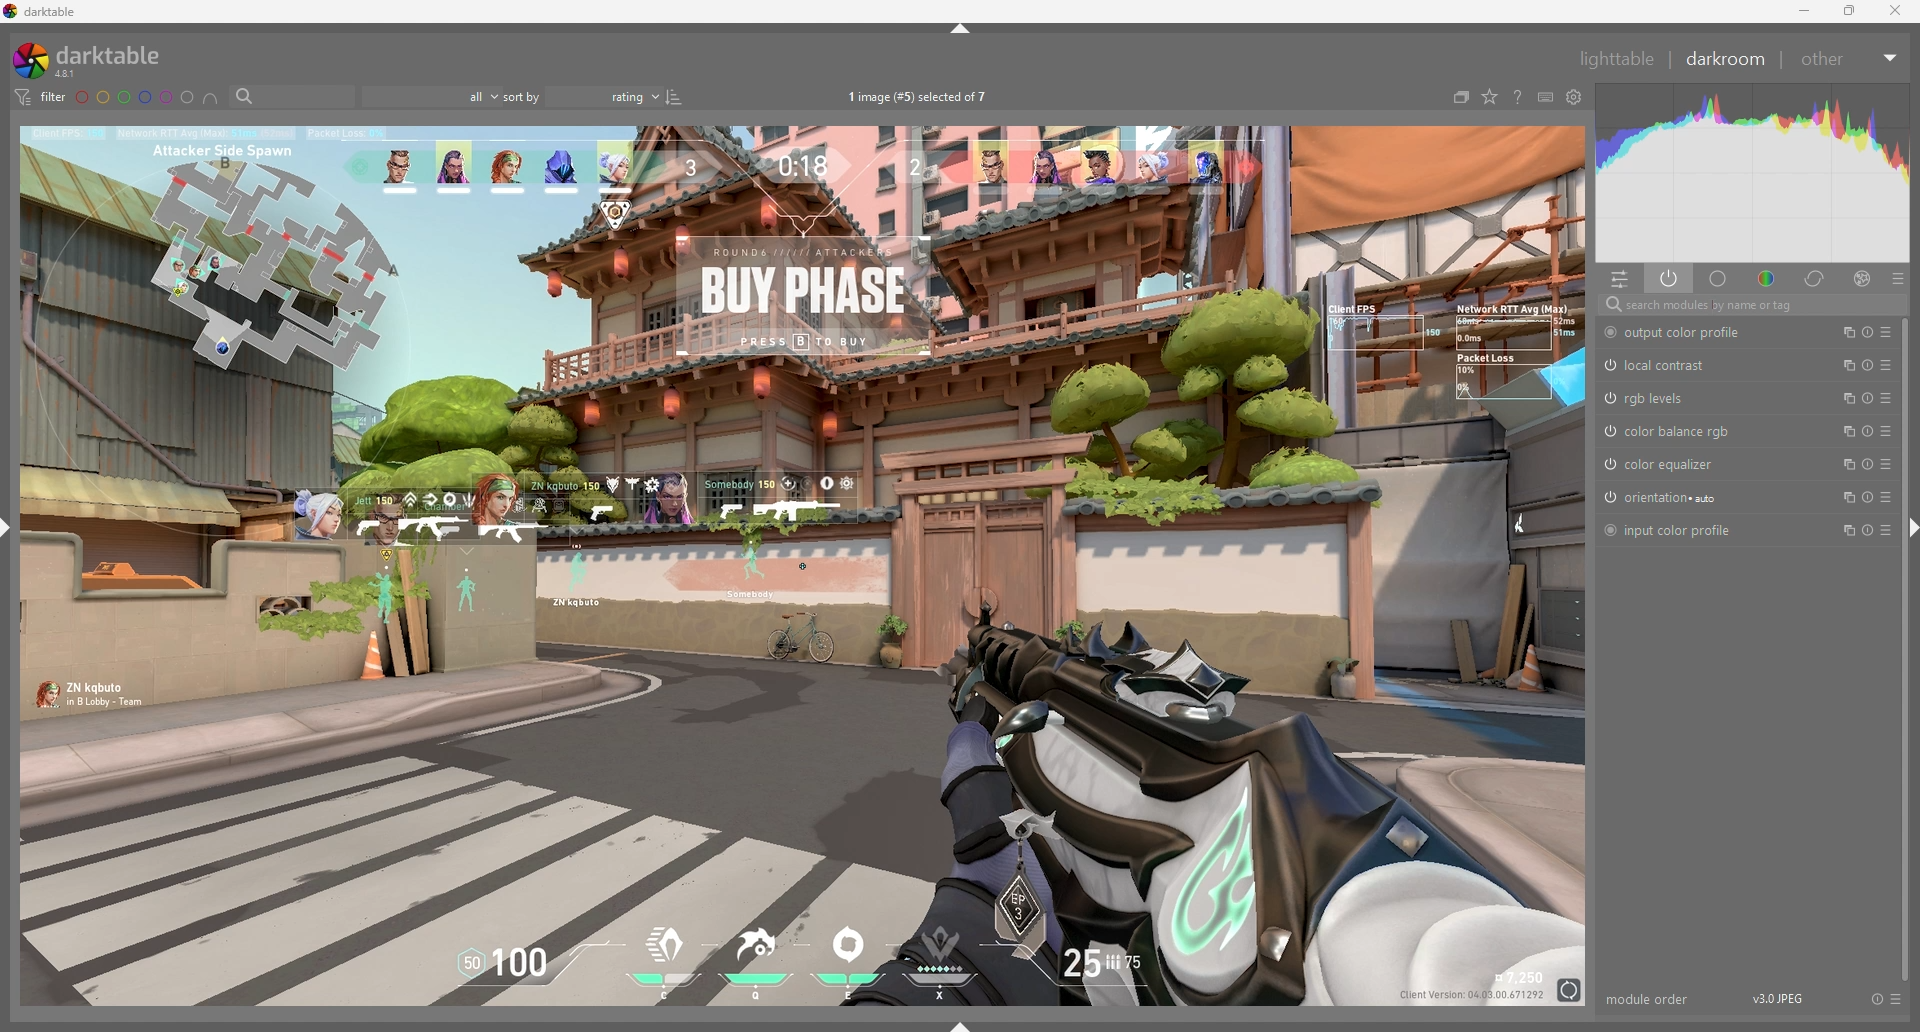 This screenshot has width=1920, height=1032. What do you see at coordinates (1886, 332) in the screenshot?
I see `presets` at bounding box center [1886, 332].